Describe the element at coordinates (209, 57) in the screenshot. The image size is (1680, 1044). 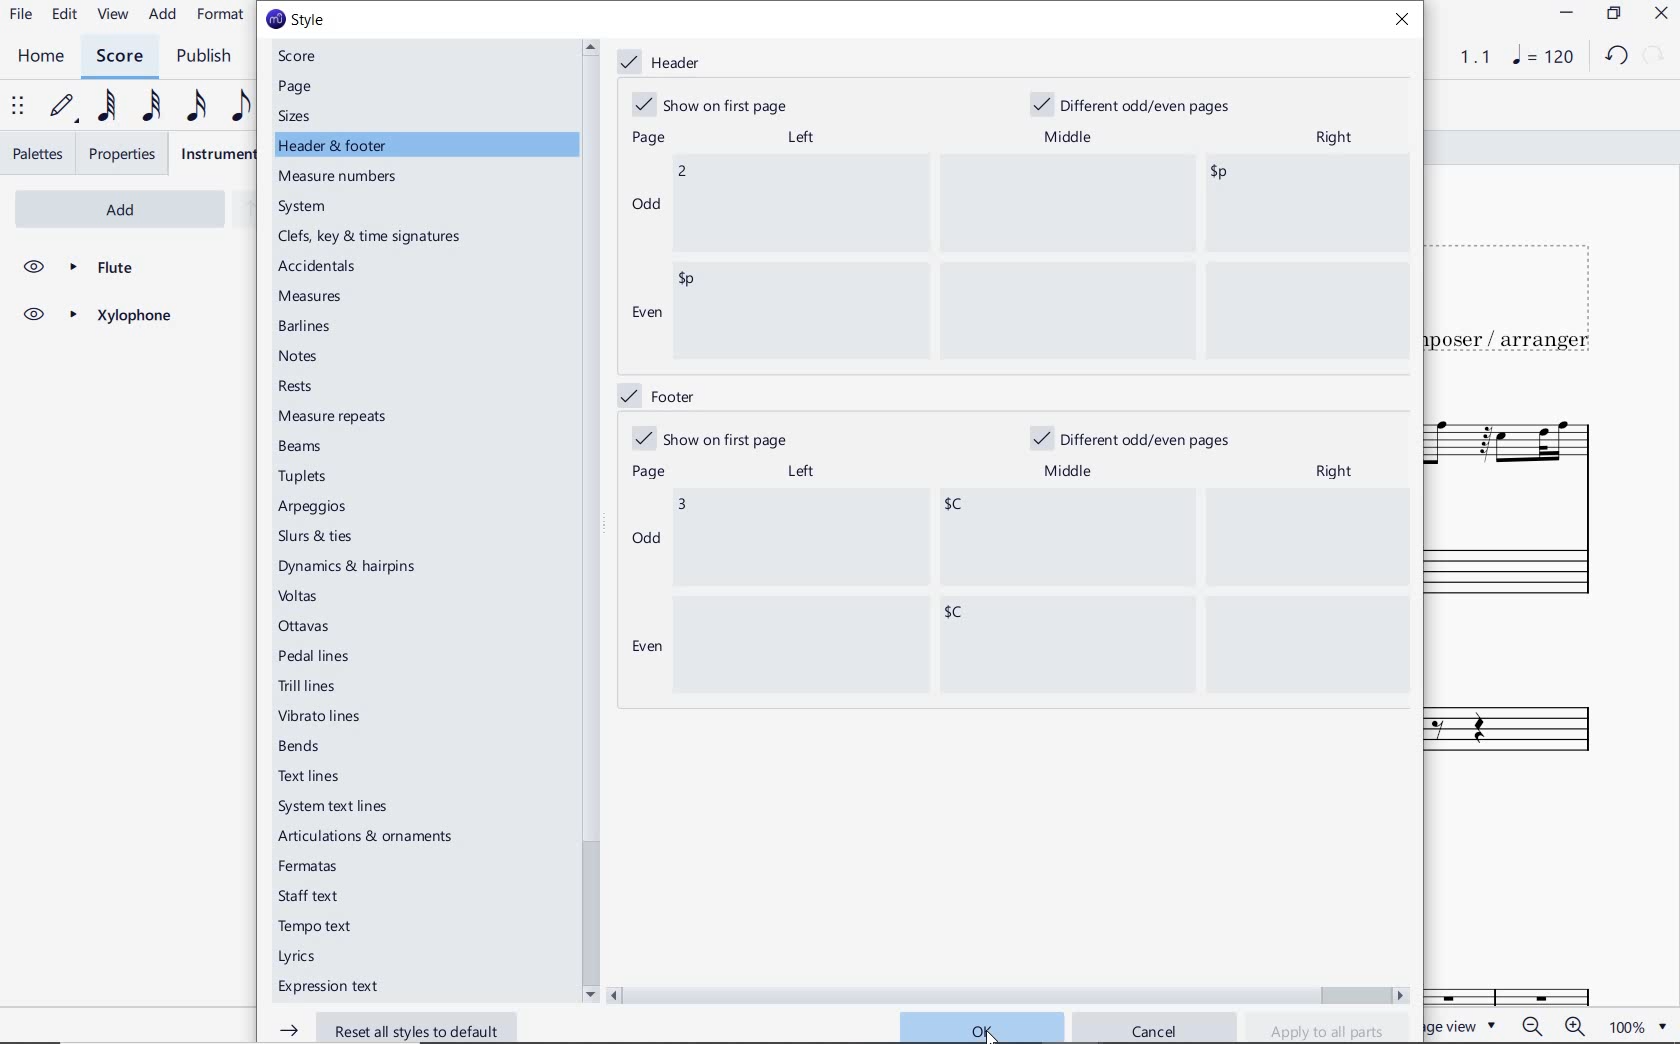
I see `PUBLISH` at that location.